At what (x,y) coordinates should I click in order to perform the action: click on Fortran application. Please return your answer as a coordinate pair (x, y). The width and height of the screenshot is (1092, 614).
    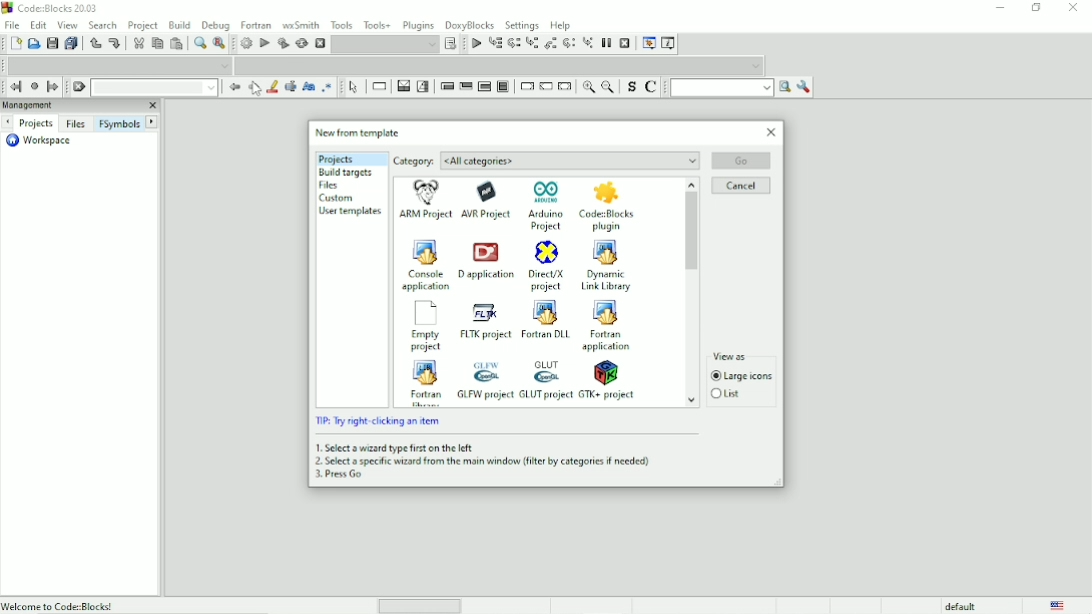
    Looking at the image, I should click on (610, 326).